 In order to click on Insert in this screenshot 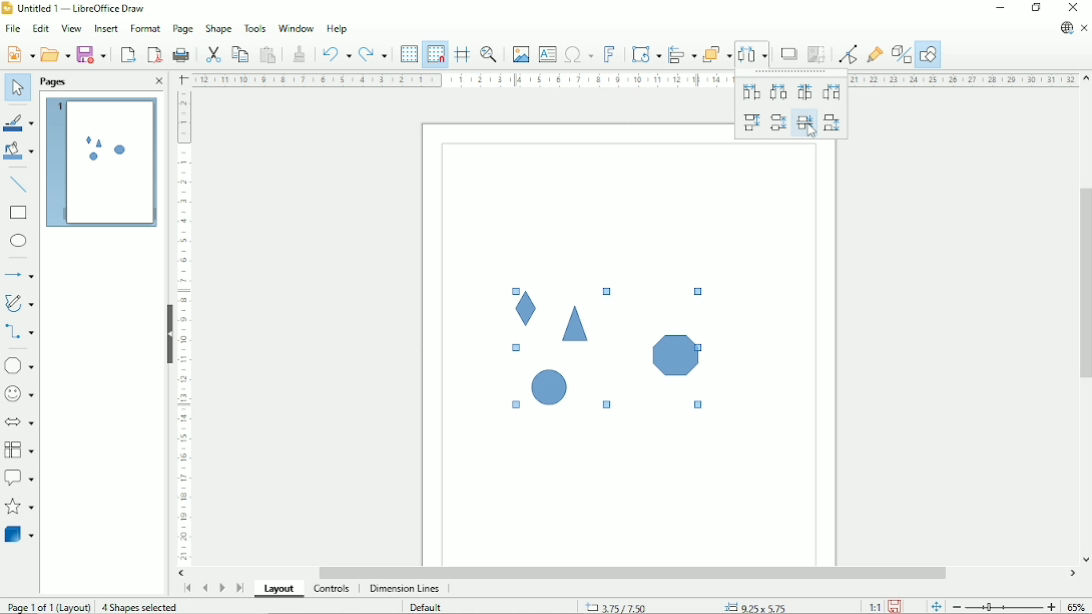, I will do `click(105, 29)`.